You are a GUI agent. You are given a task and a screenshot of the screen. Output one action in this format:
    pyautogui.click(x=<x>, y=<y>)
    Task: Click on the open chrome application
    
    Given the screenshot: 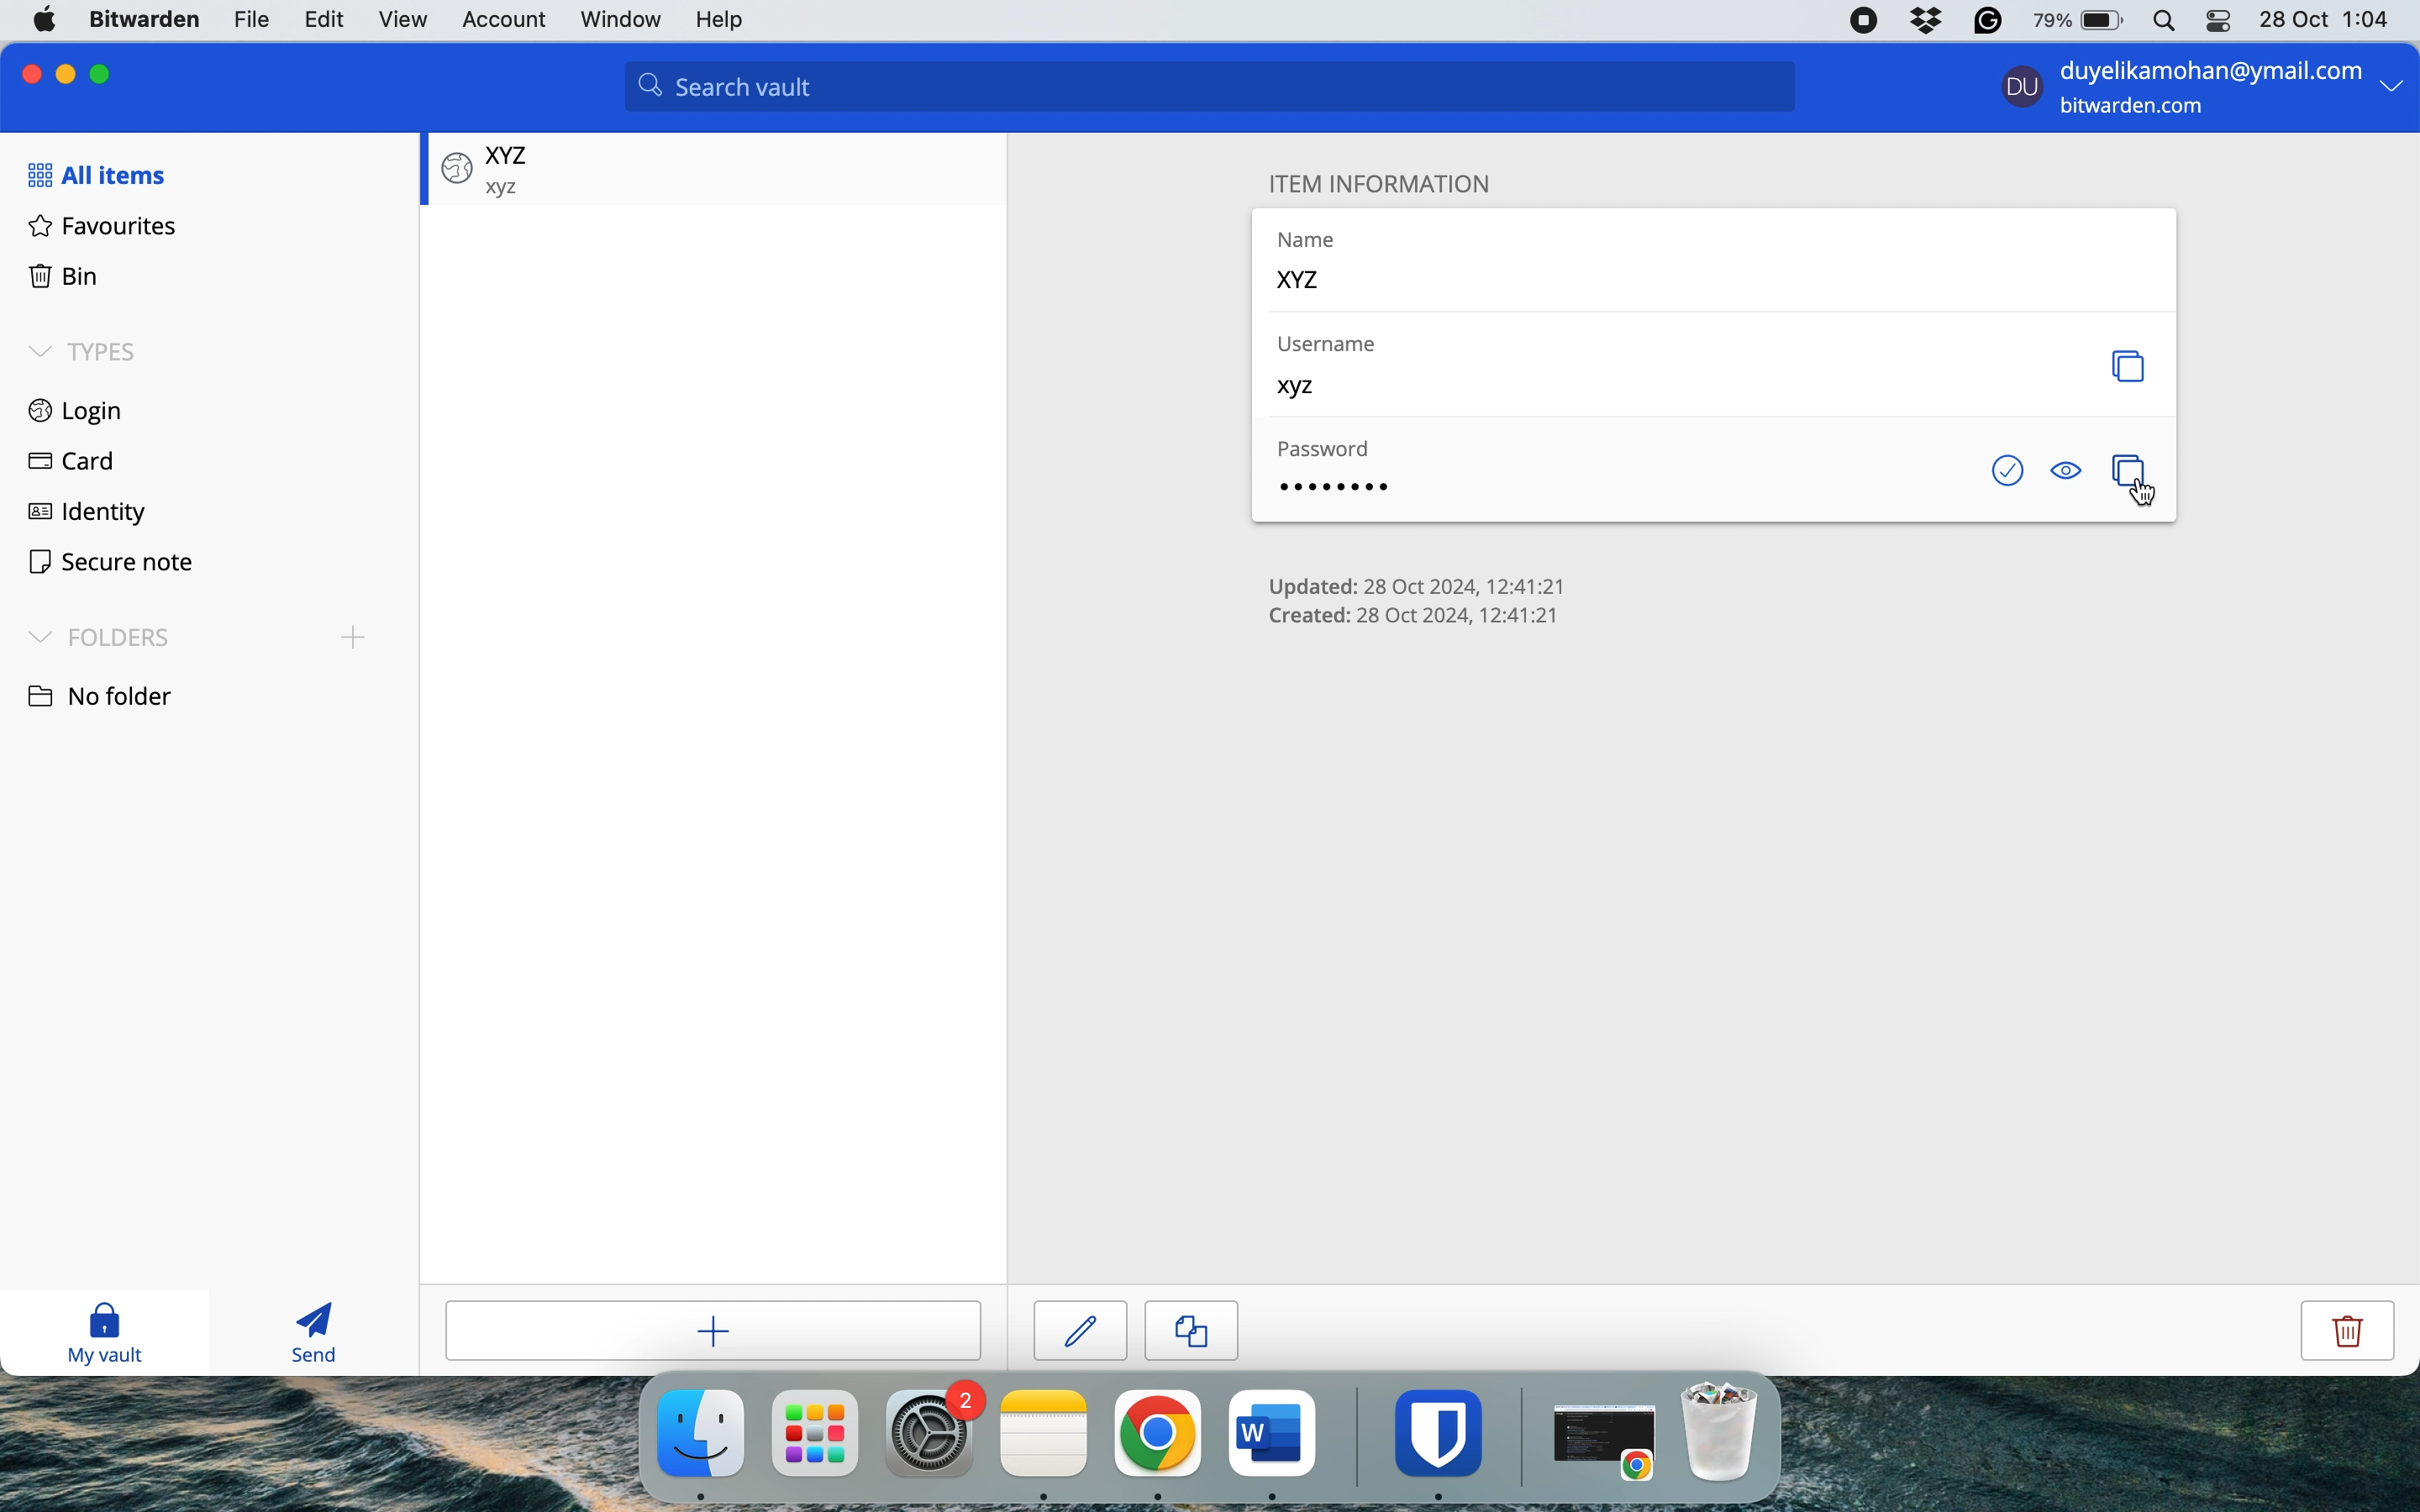 What is the action you would take?
    pyautogui.click(x=1610, y=1443)
    